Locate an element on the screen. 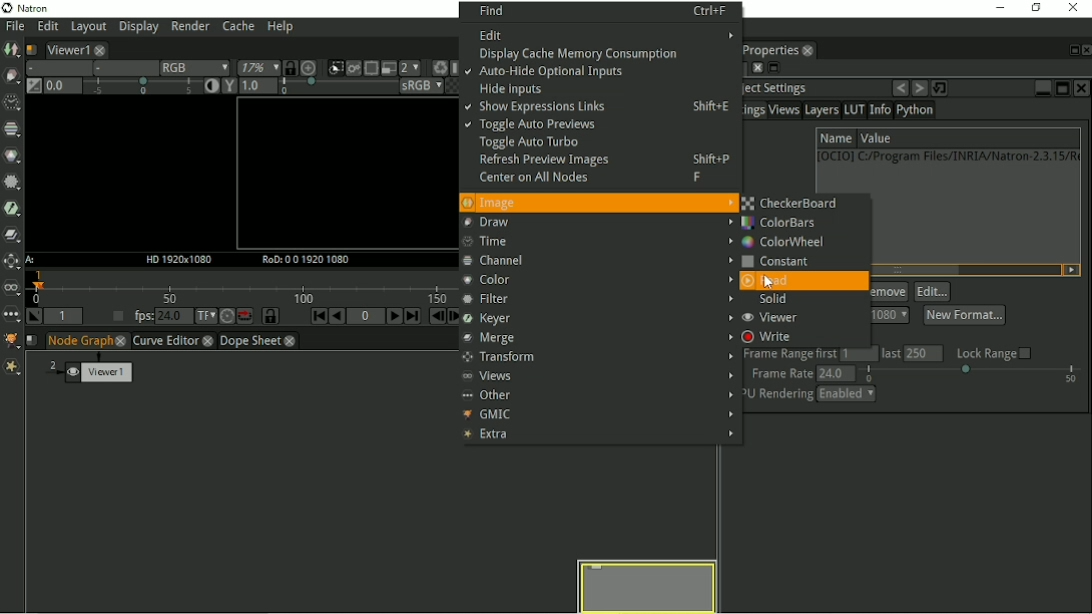  RGB is located at coordinates (191, 67).